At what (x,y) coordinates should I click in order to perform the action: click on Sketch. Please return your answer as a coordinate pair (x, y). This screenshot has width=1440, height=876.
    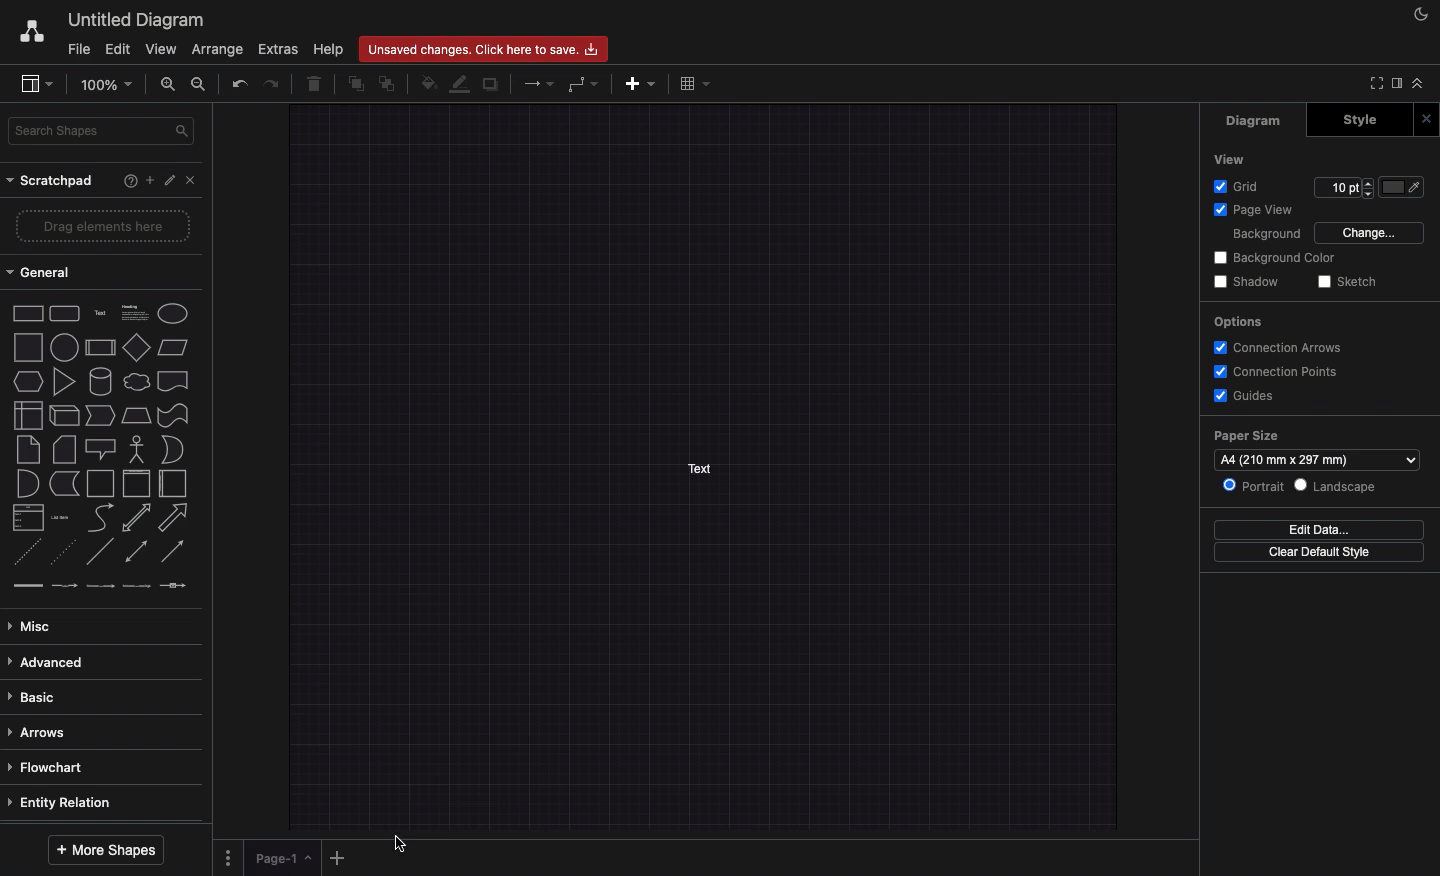
    Looking at the image, I should click on (1351, 282).